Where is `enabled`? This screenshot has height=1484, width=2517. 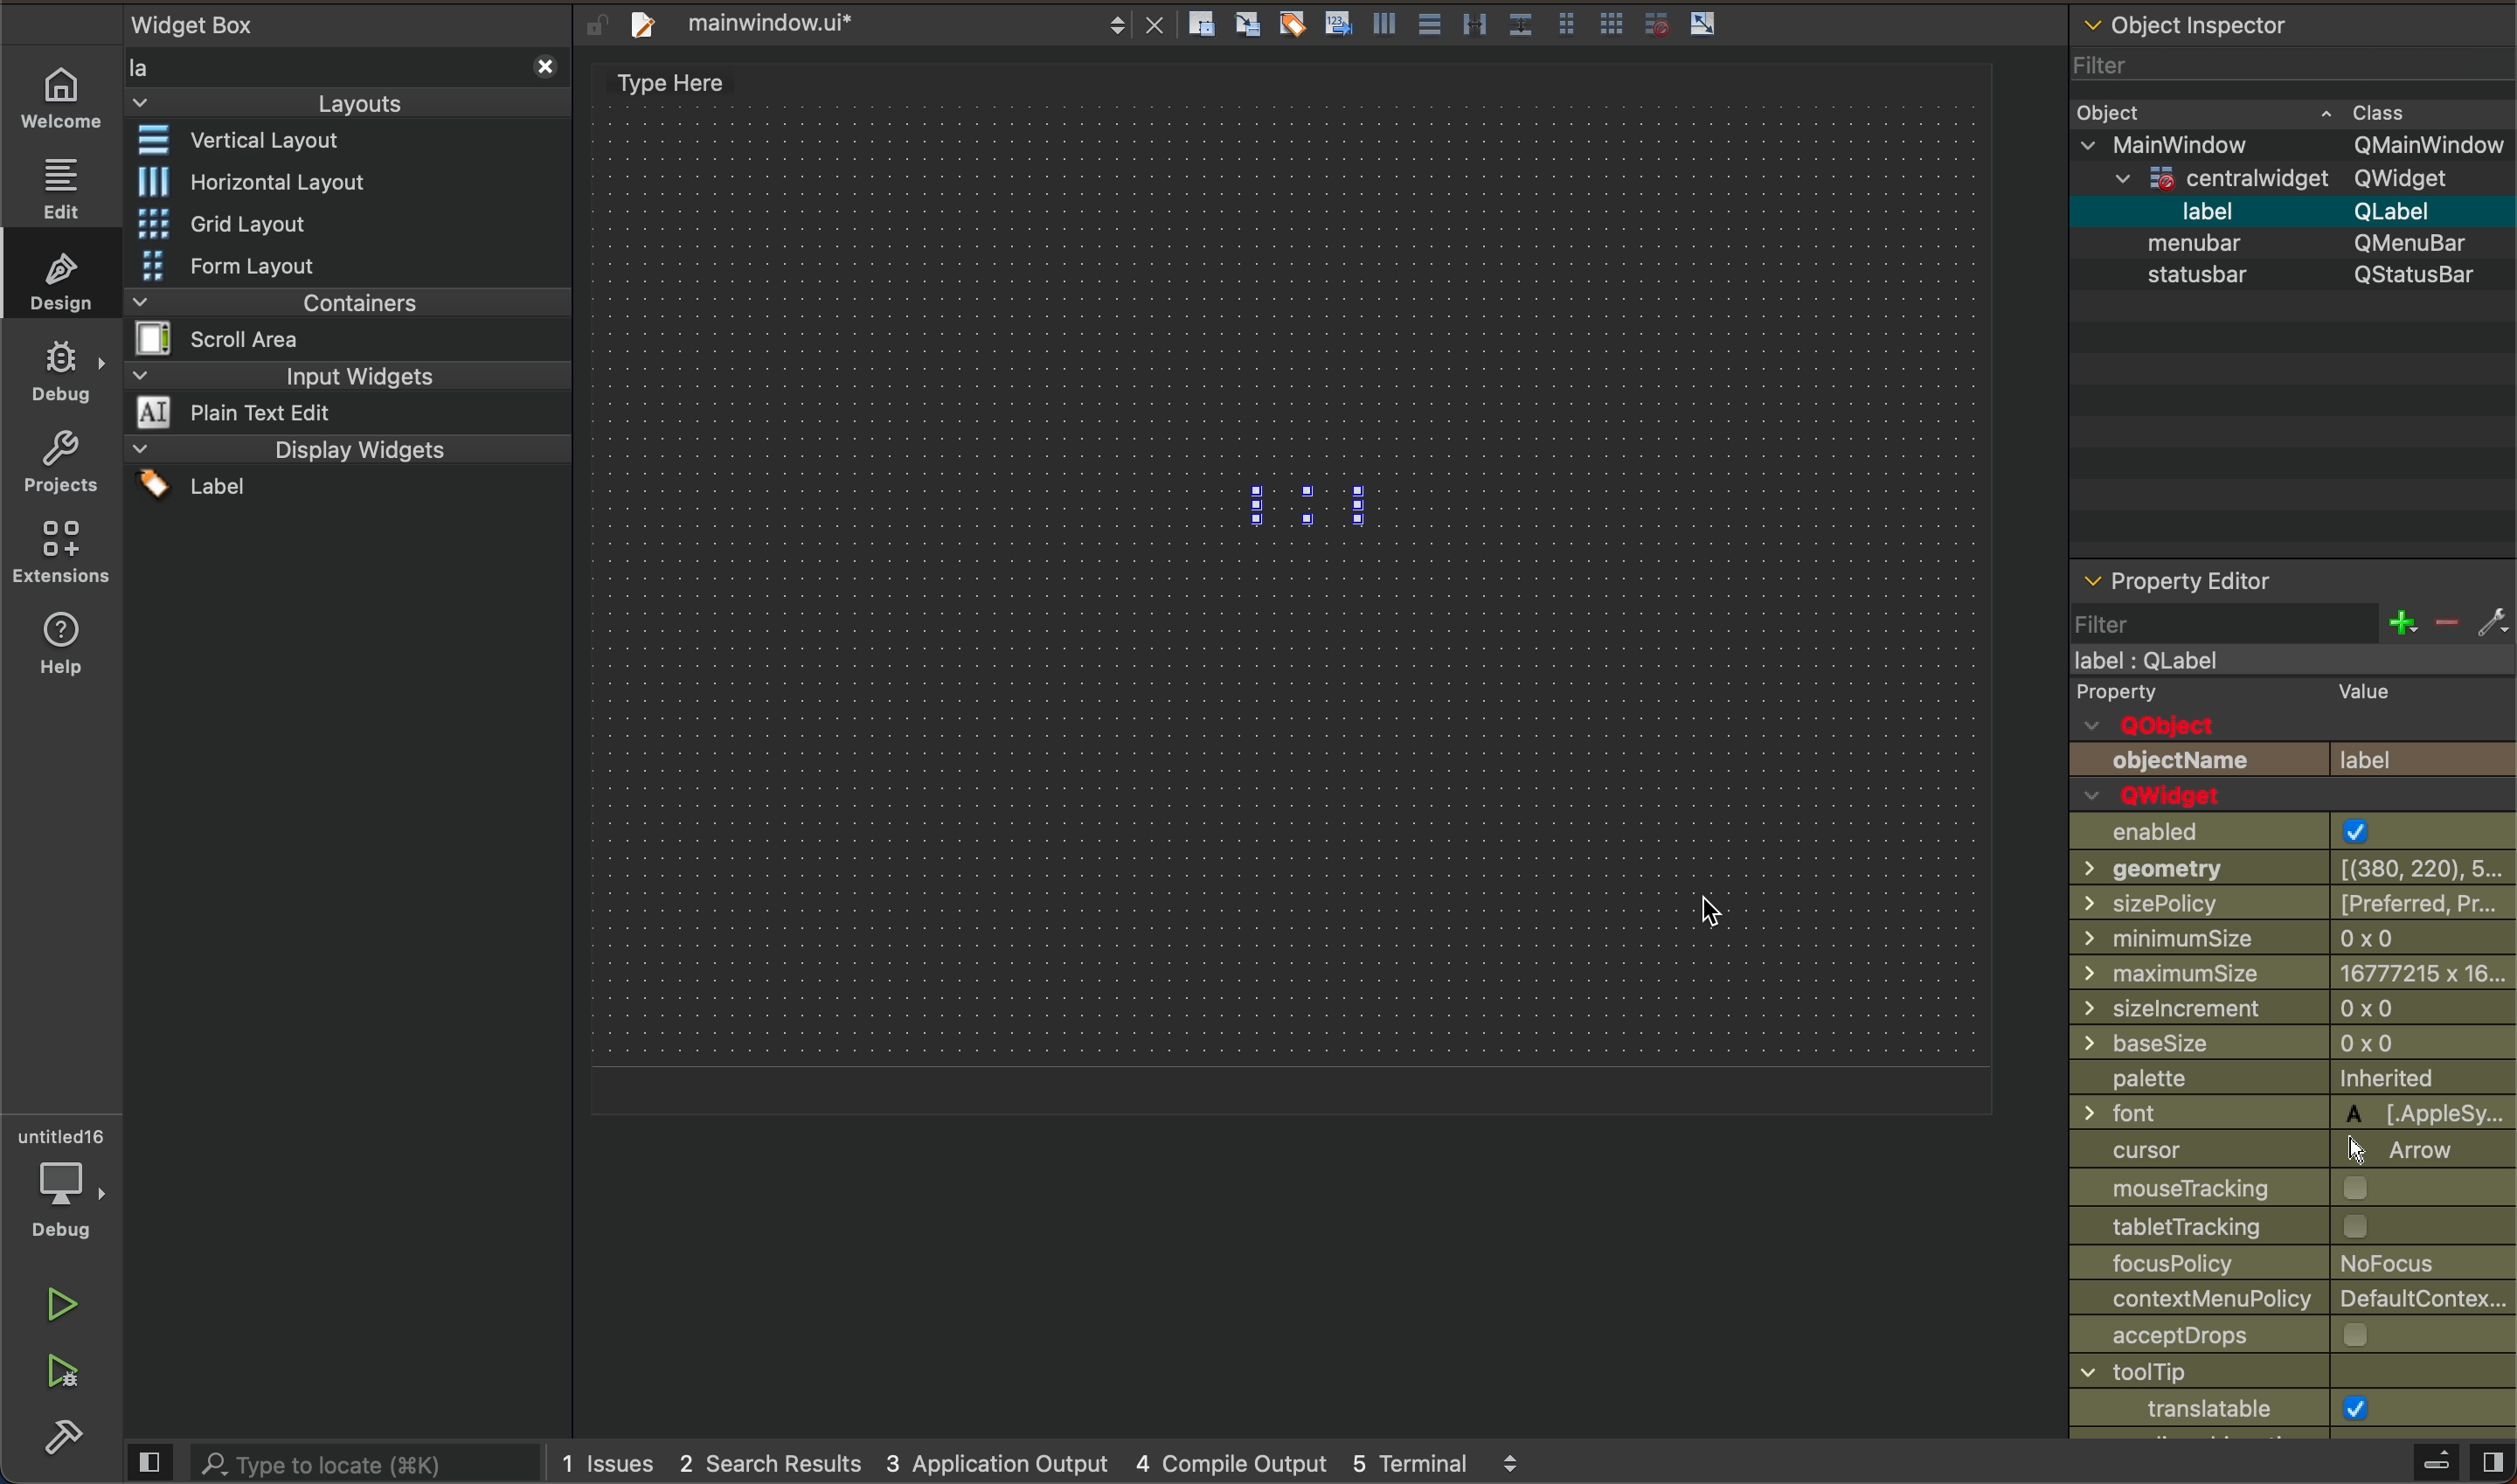
enabled is located at coordinates (2290, 831).